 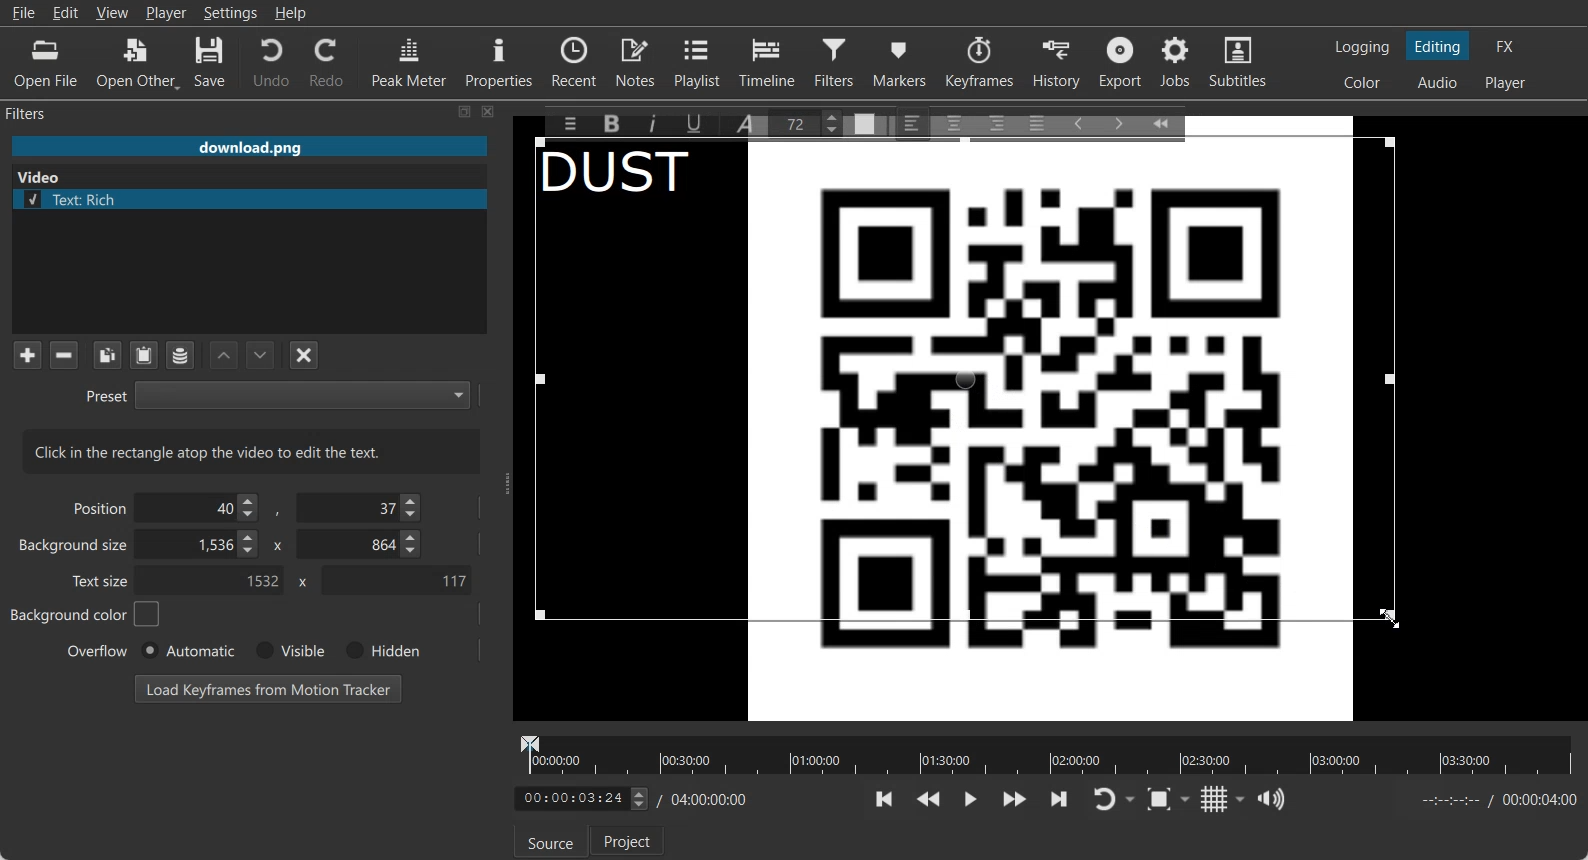 I want to click on Menu, so click(x=565, y=123).